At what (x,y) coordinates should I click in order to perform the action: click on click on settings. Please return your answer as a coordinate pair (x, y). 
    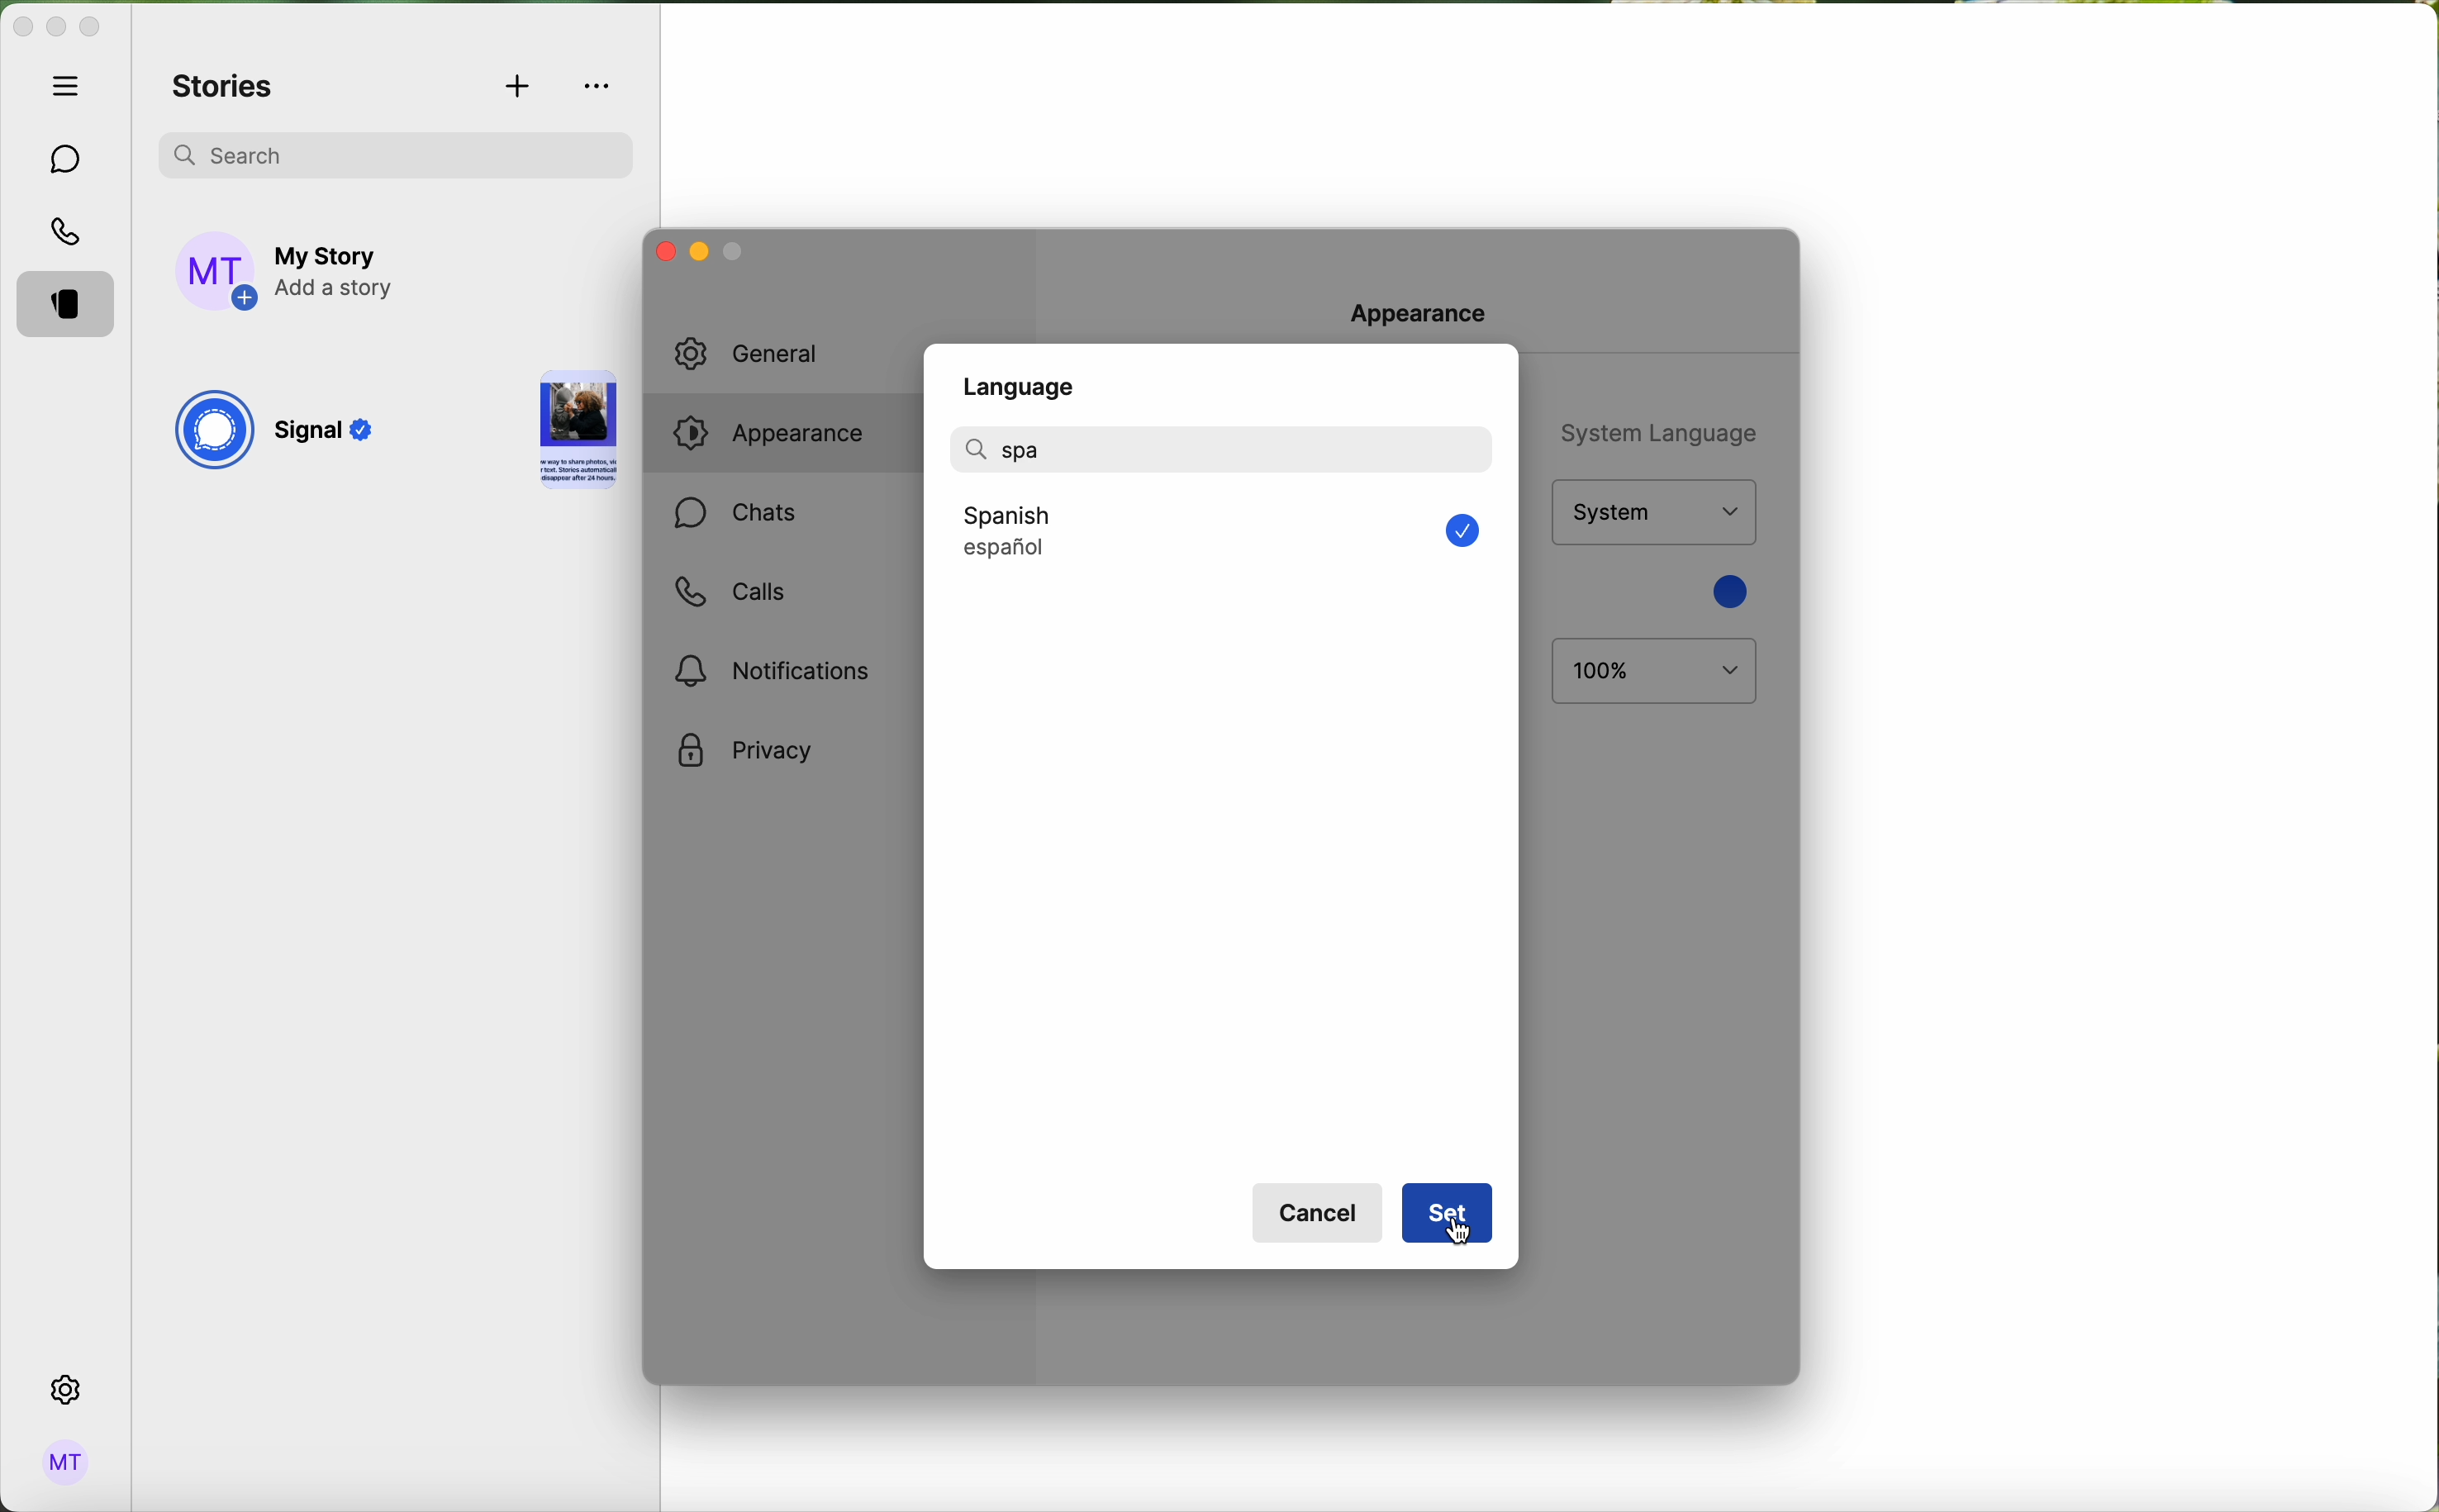
    Looking at the image, I should click on (67, 1391).